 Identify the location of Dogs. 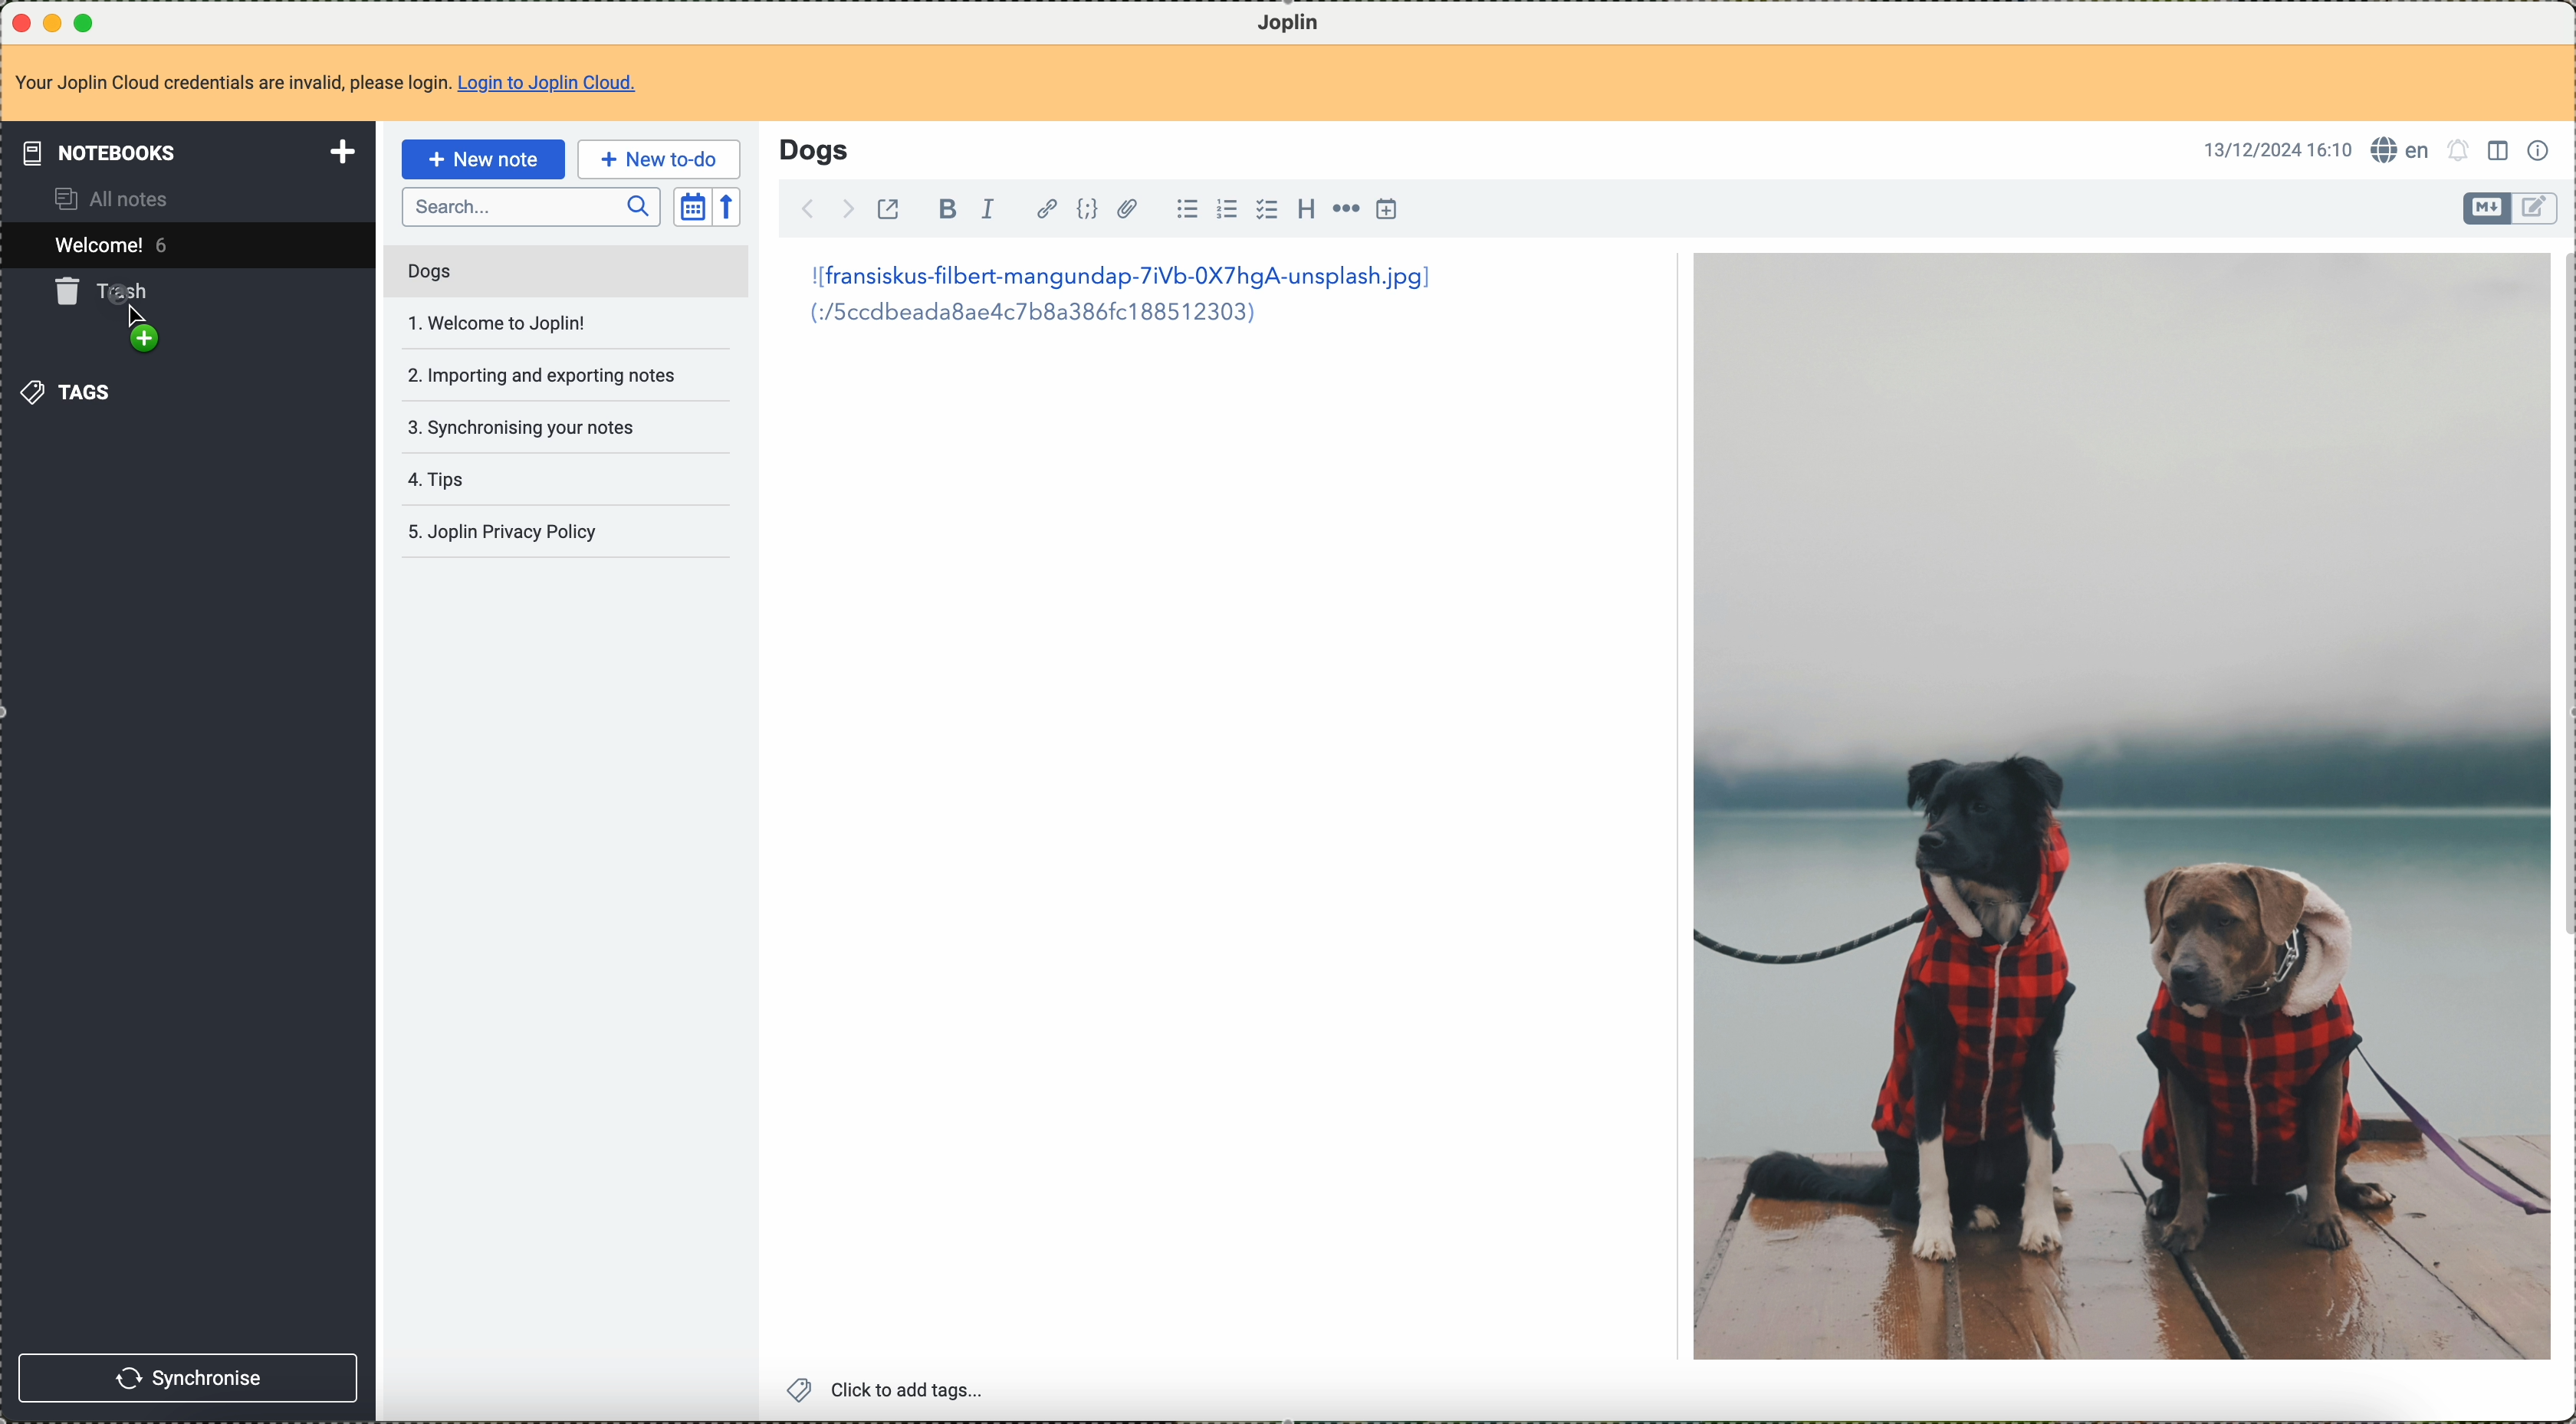
(813, 148).